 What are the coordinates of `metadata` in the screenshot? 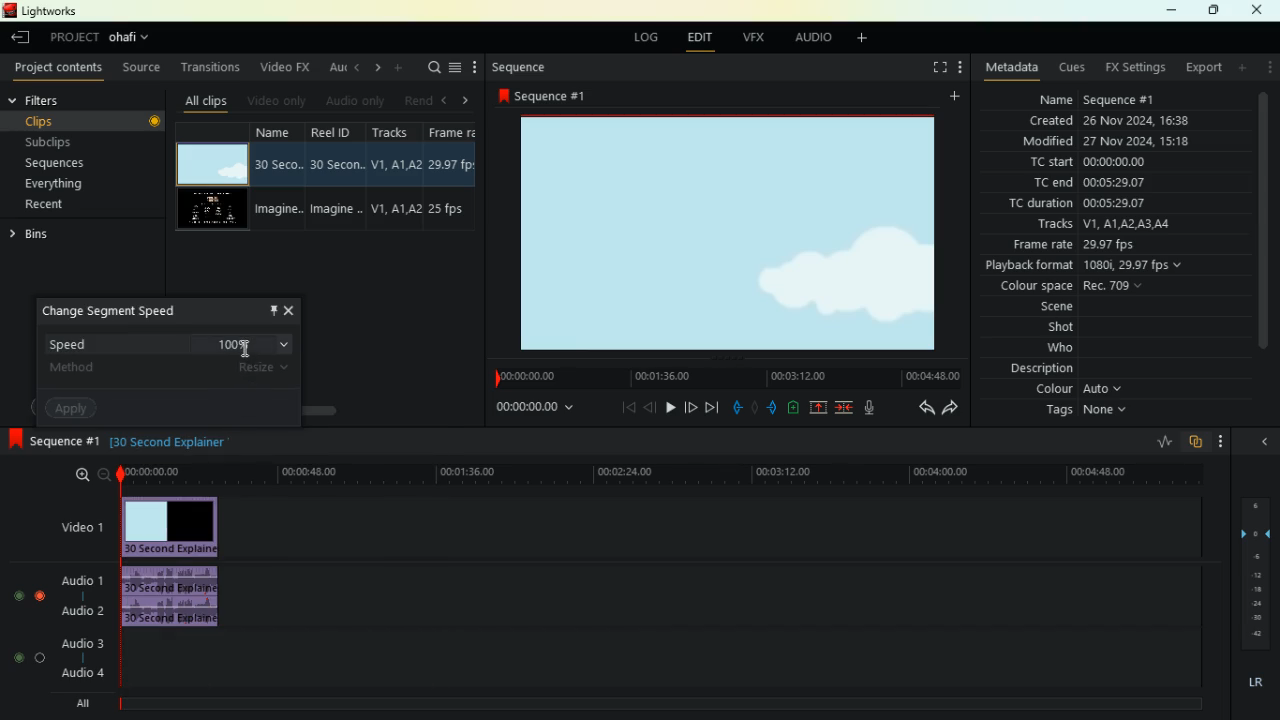 It's located at (1012, 66).